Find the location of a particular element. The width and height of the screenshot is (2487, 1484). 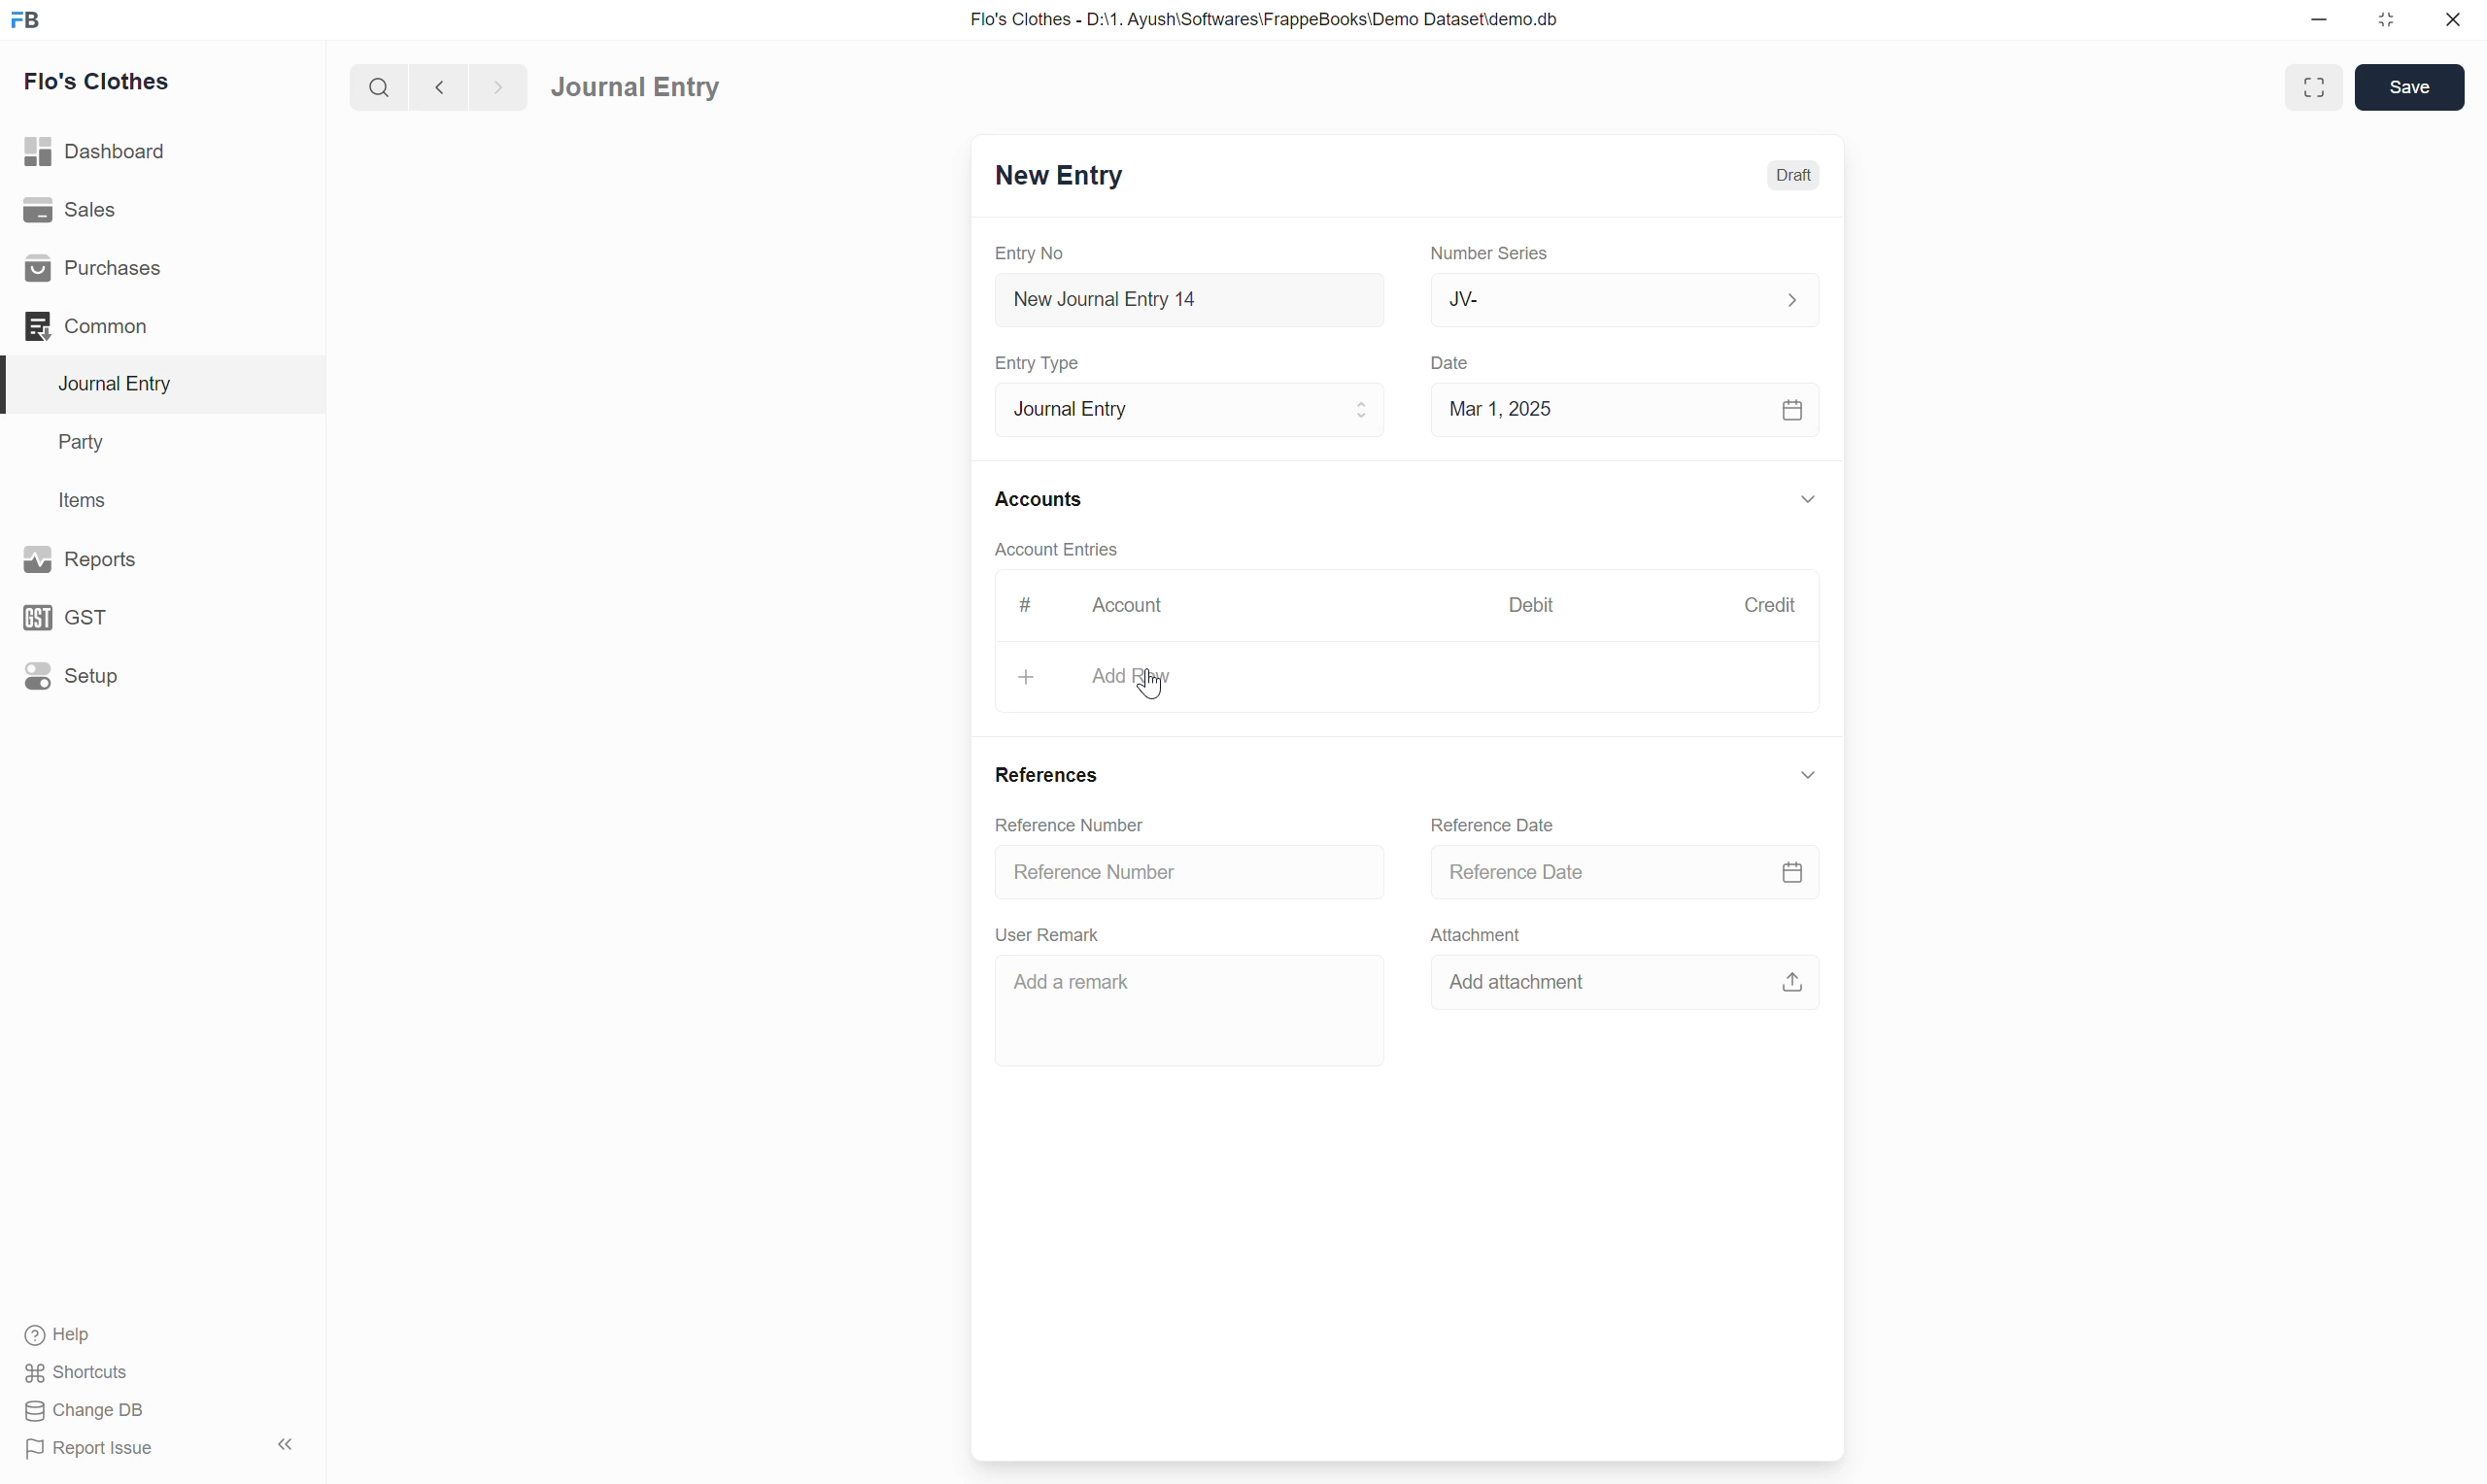

JV- is located at coordinates (1626, 299).